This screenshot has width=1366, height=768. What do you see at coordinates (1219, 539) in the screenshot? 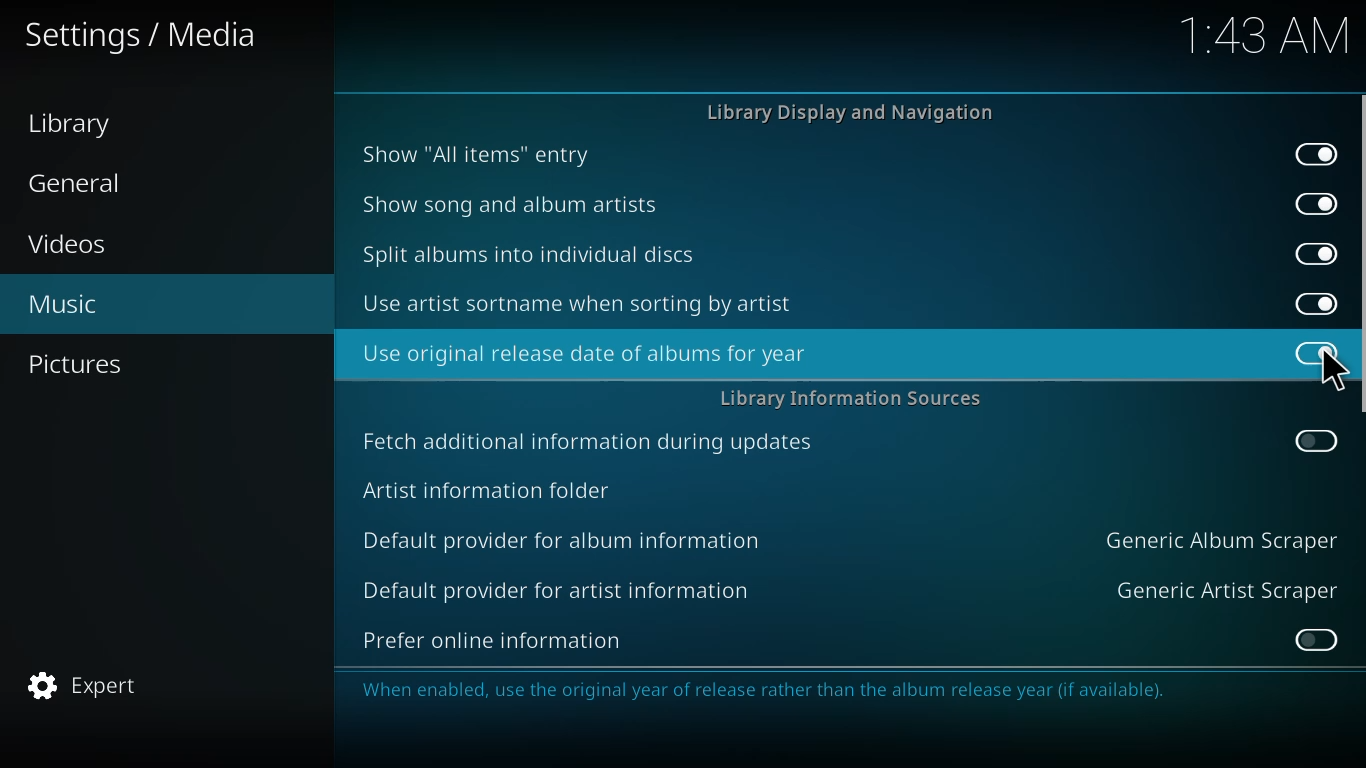
I see `generic album scraper` at bounding box center [1219, 539].